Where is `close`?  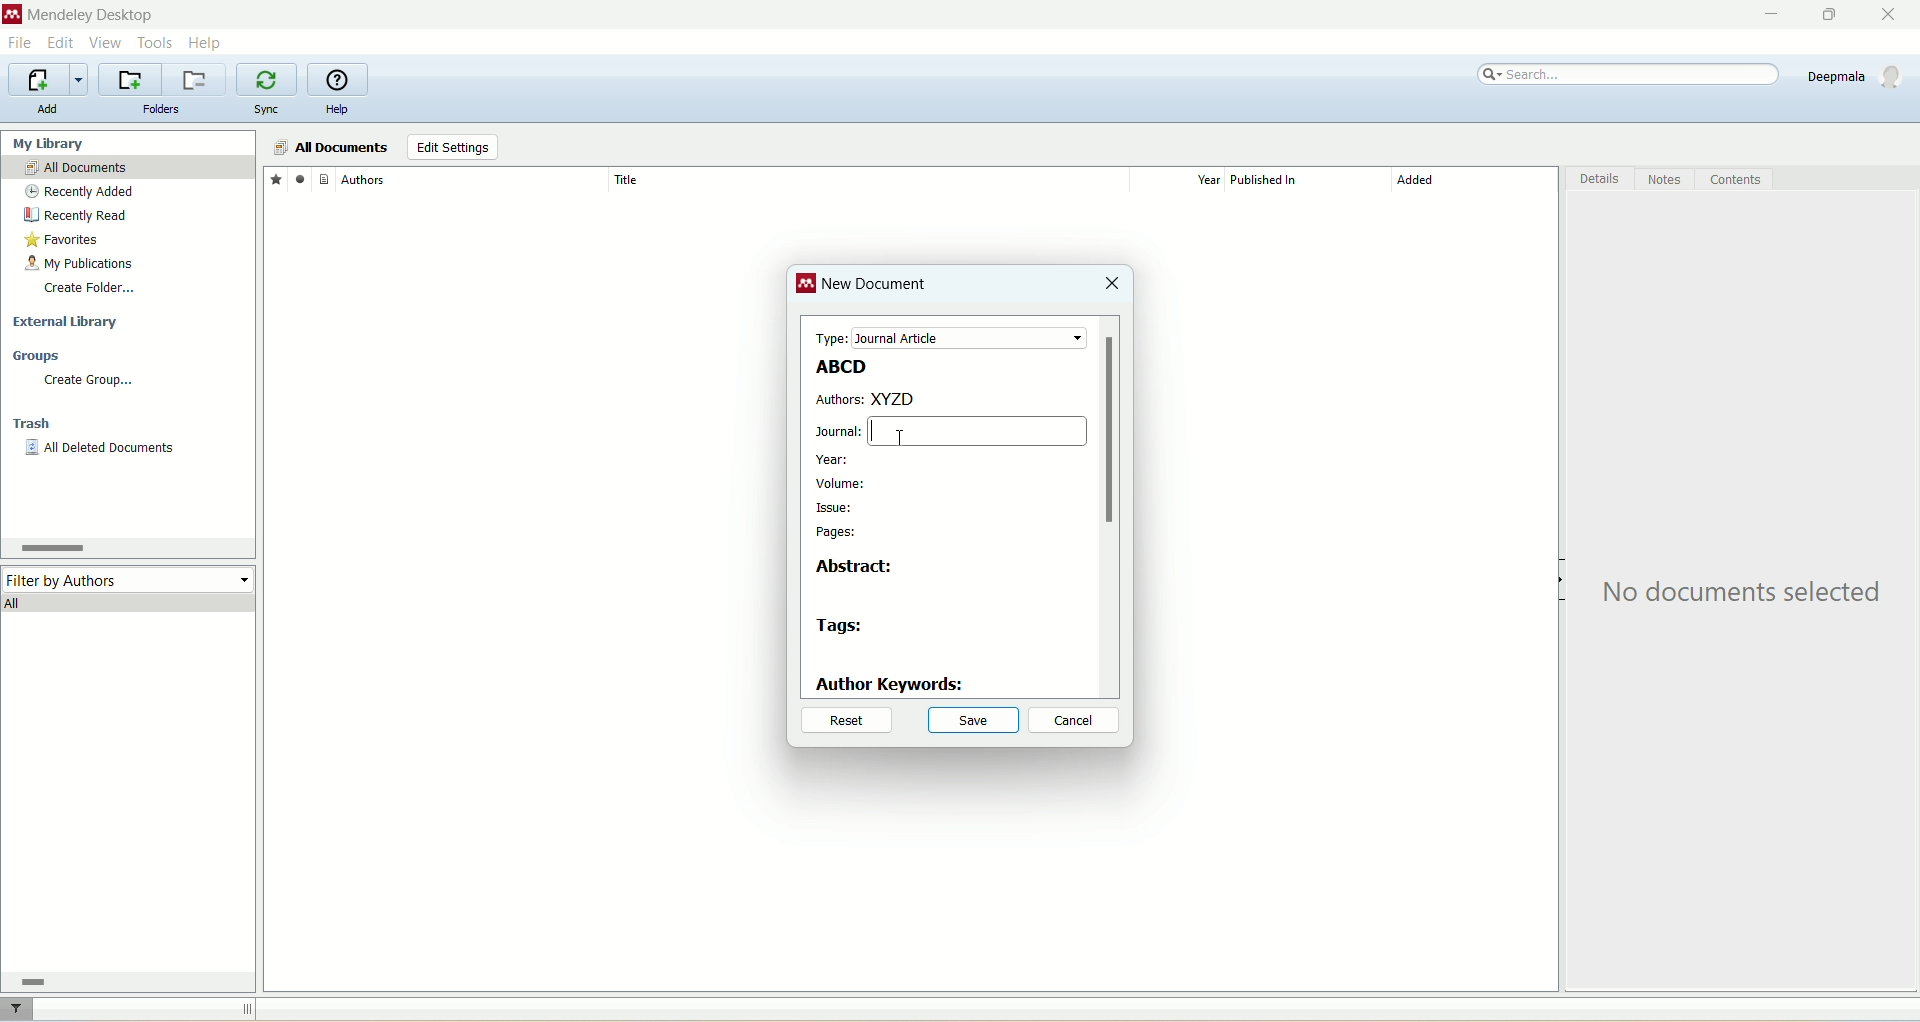 close is located at coordinates (1897, 15).